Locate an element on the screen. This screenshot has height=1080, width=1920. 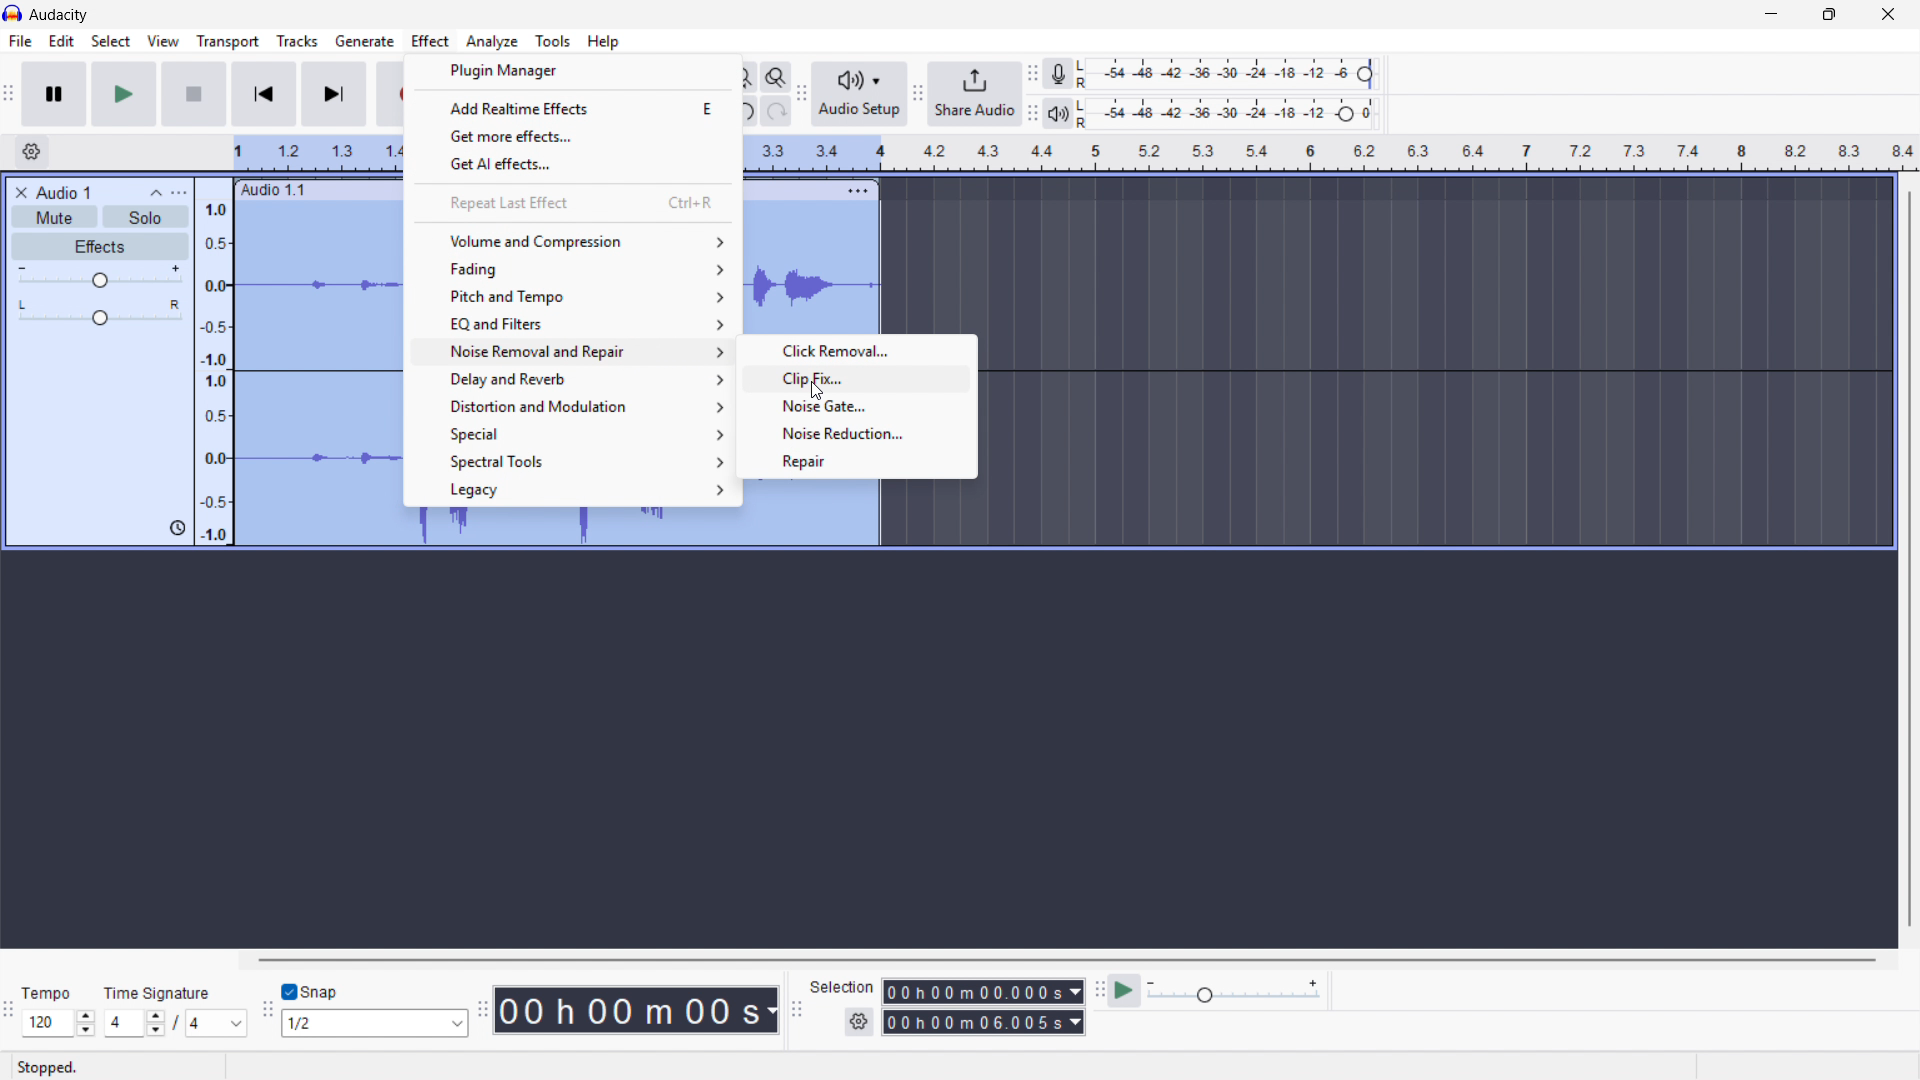
Playback metre is located at coordinates (1060, 114).